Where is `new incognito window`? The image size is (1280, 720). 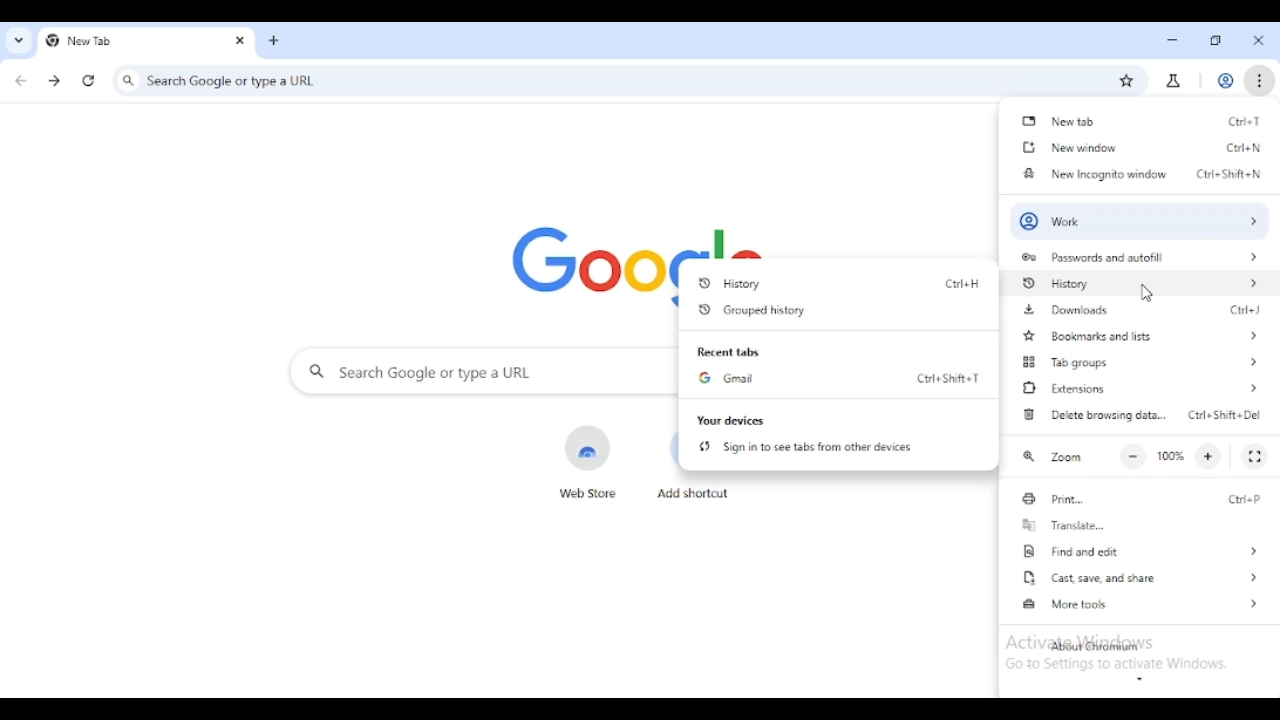
new incognito window is located at coordinates (1094, 172).